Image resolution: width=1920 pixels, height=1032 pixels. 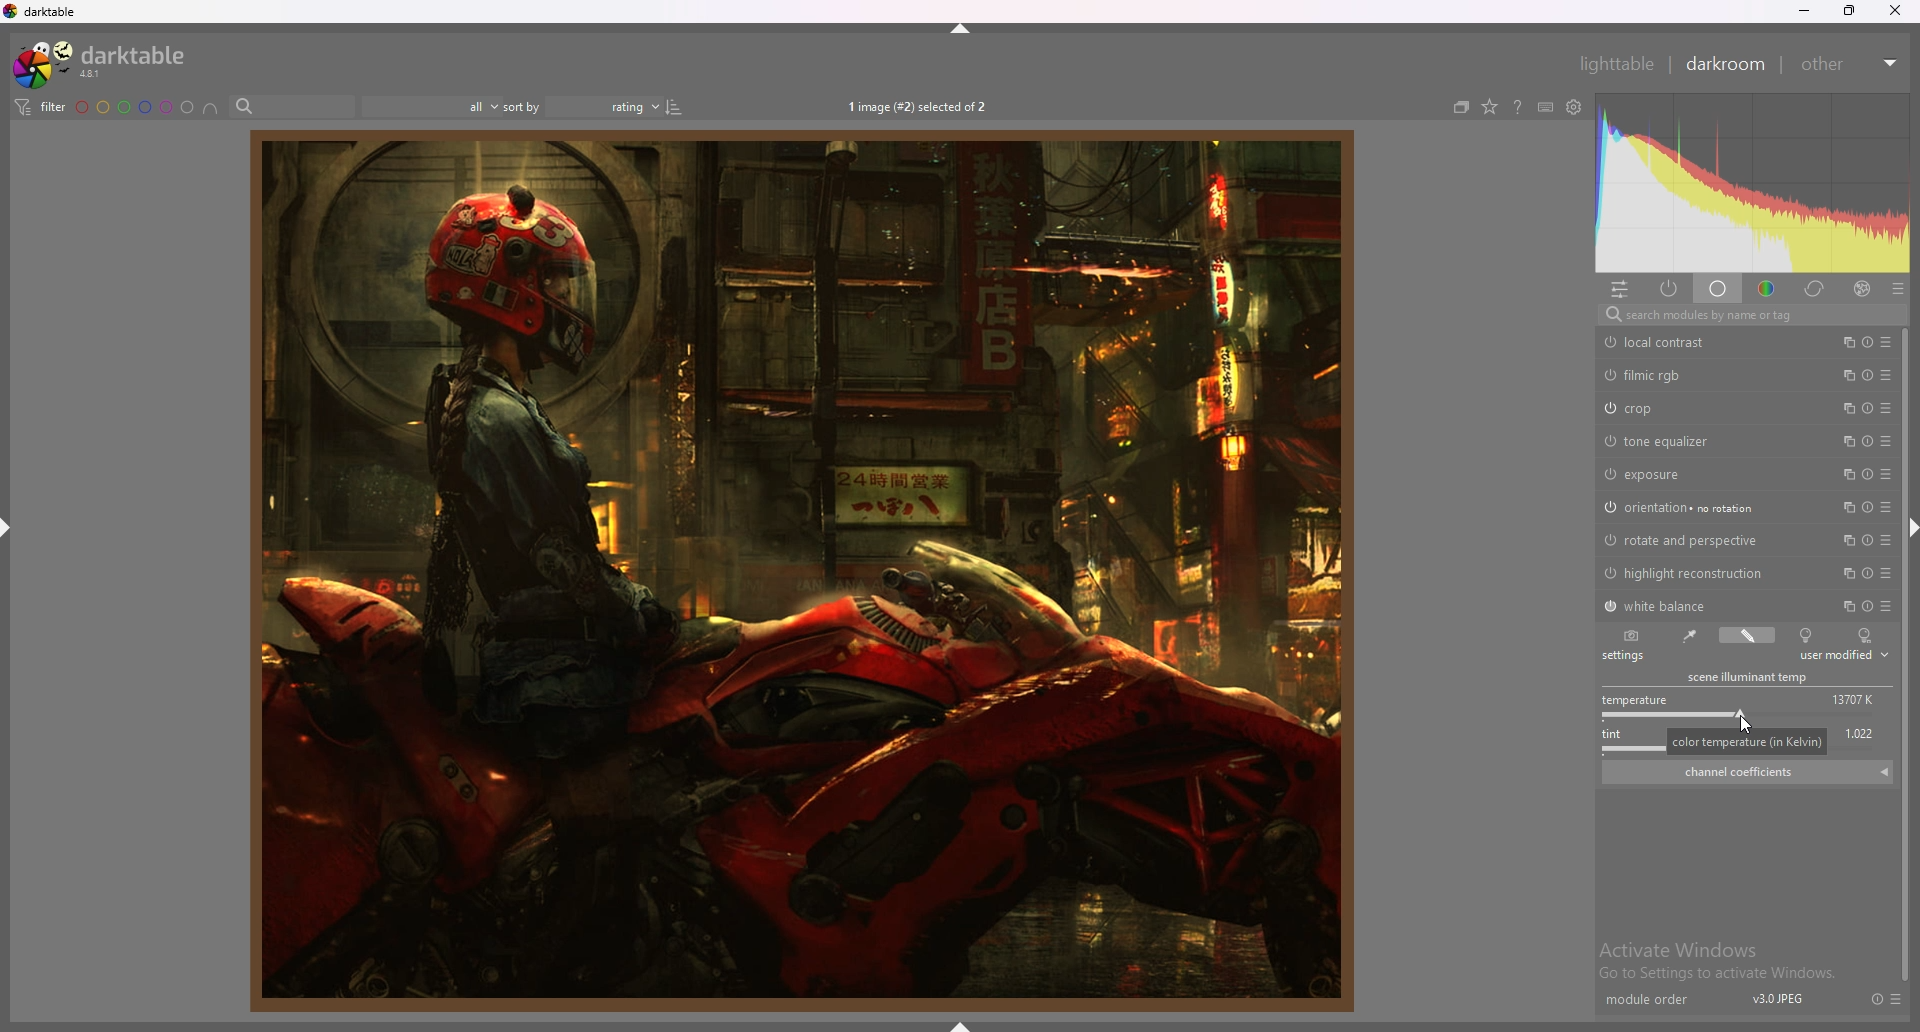 What do you see at coordinates (1847, 407) in the screenshot?
I see `multiple instances action` at bounding box center [1847, 407].